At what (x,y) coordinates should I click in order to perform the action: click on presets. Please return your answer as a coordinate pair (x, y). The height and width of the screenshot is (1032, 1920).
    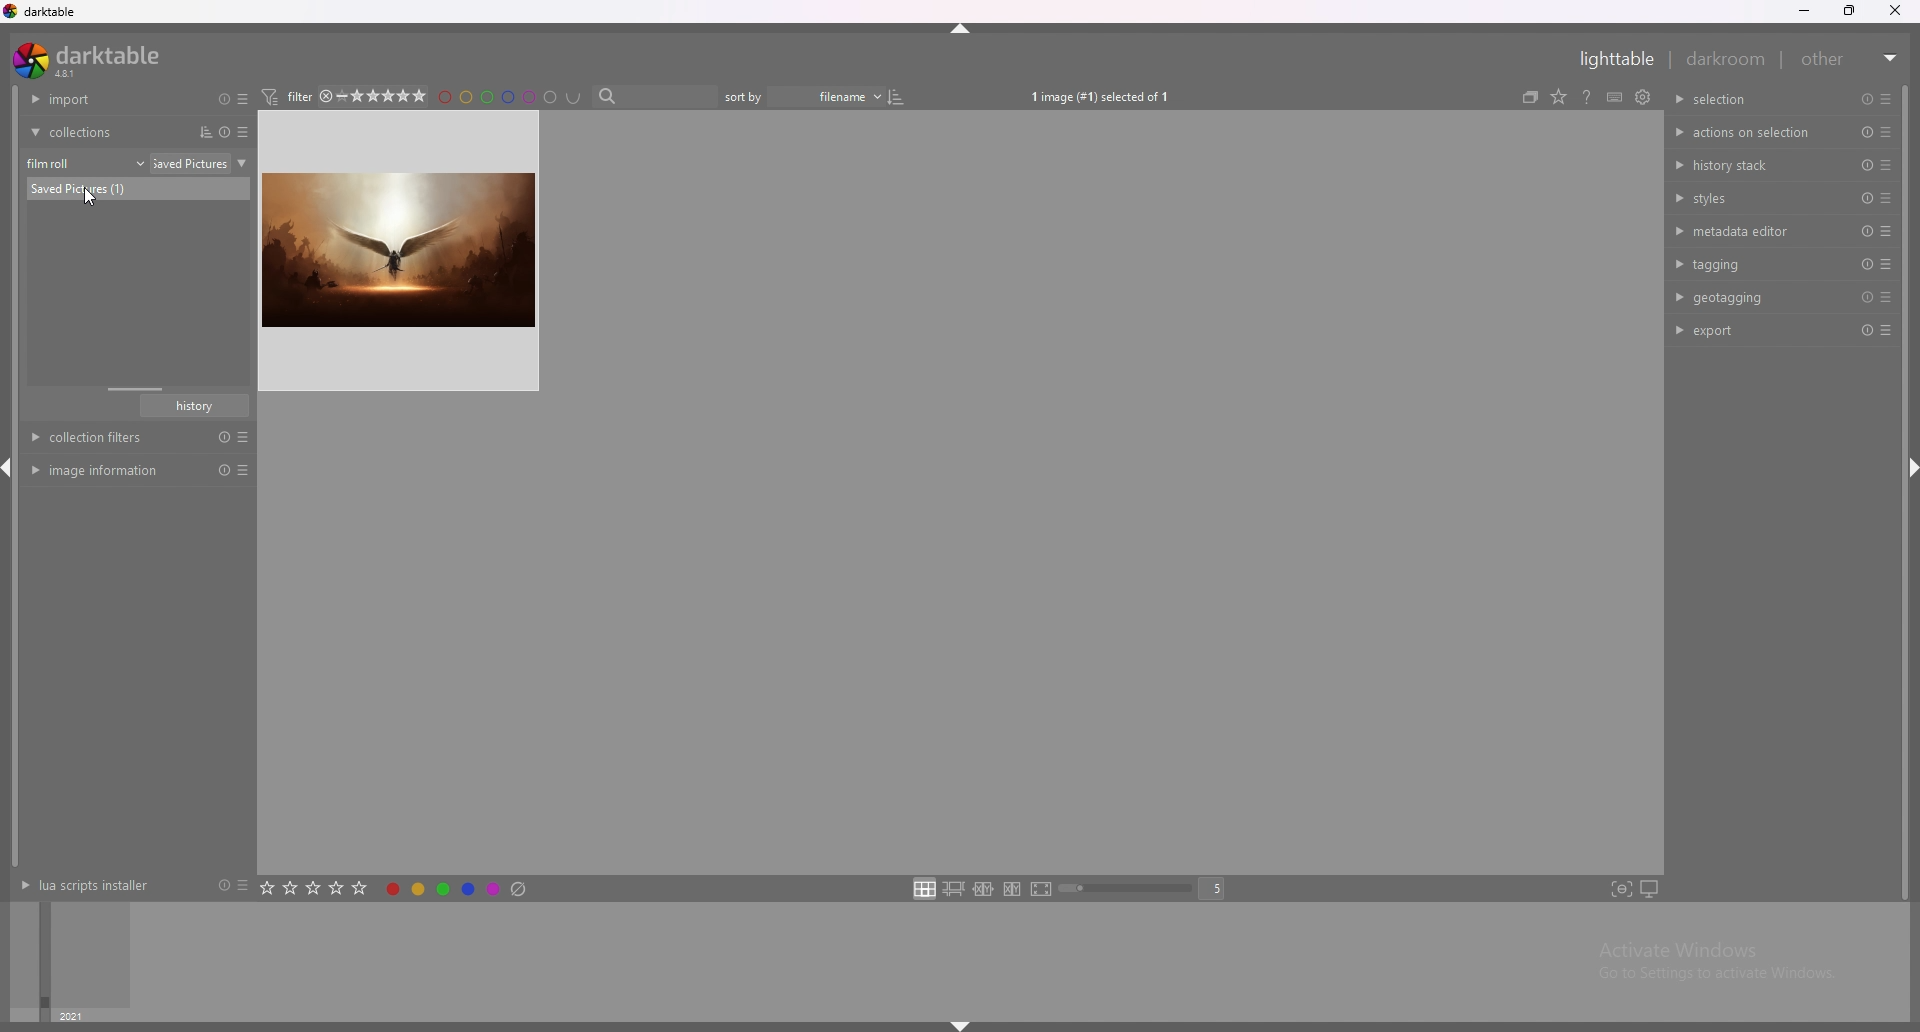
    Looking at the image, I should click on (246, 132).